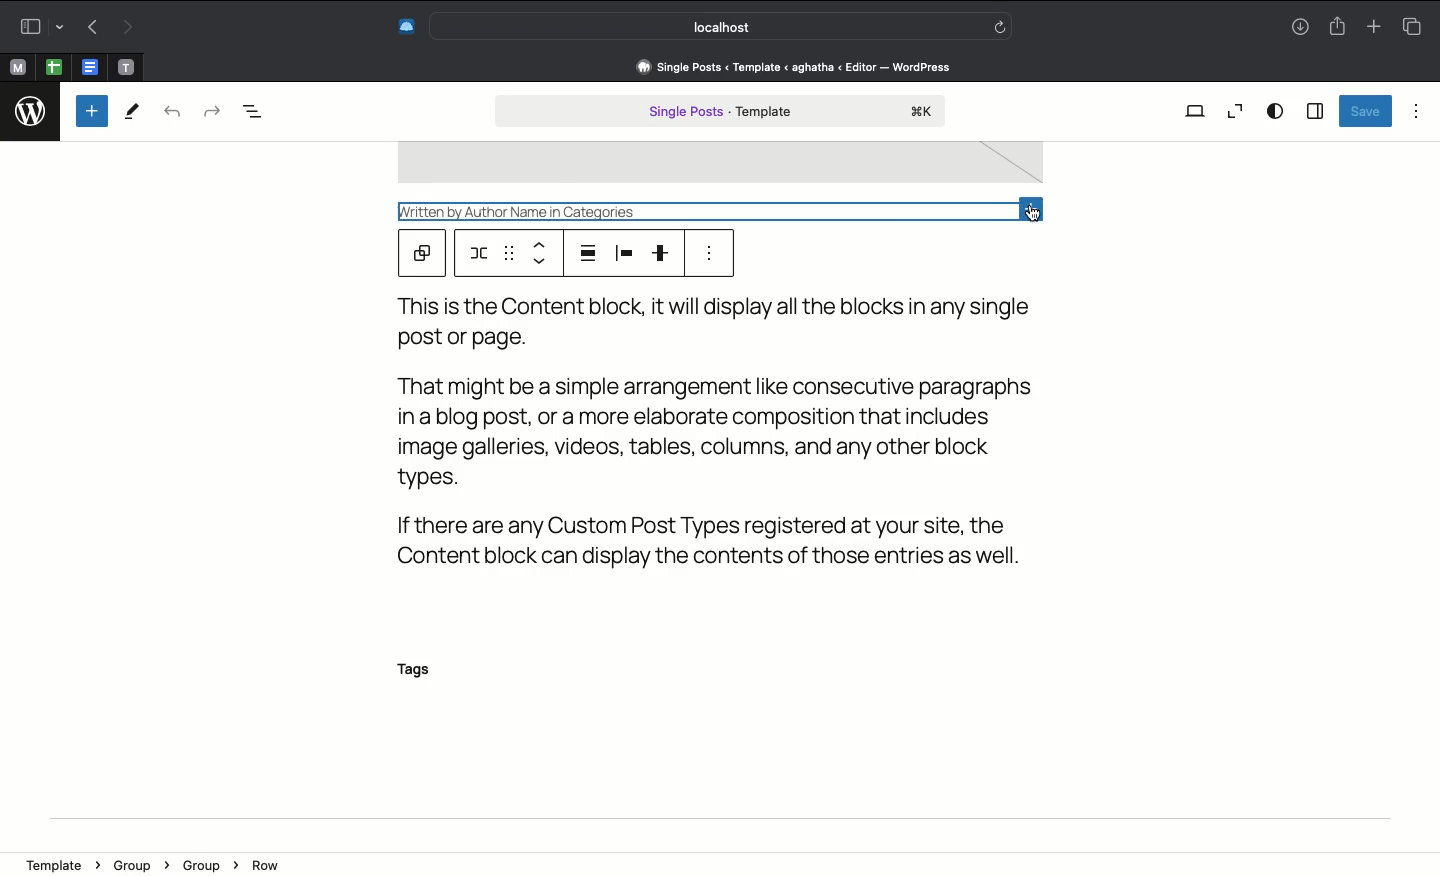 The width and height of the screenshot is (1440, 876). I want to click on Vertical alignment, so click(664, 253).